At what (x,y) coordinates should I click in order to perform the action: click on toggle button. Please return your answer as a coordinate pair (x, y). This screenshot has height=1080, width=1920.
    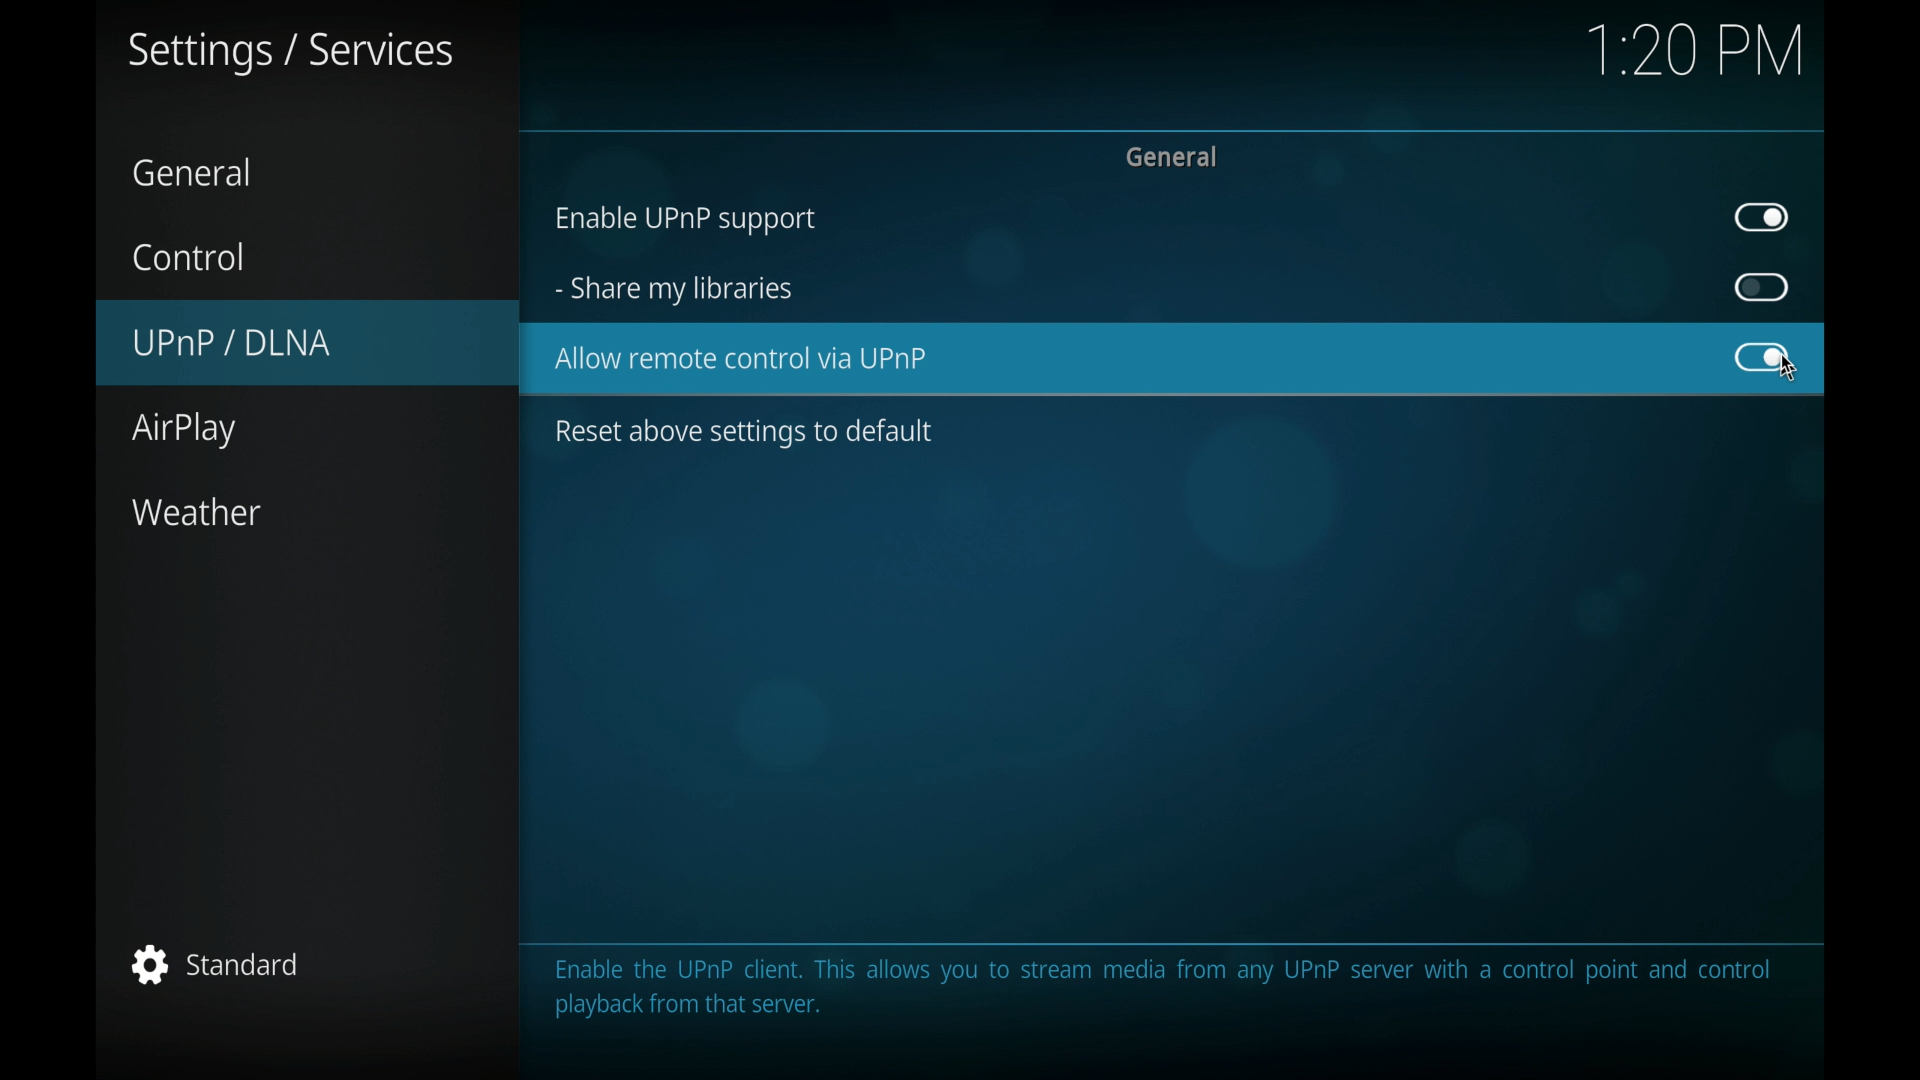
    Looking at the image, I should click on (1763, 288).